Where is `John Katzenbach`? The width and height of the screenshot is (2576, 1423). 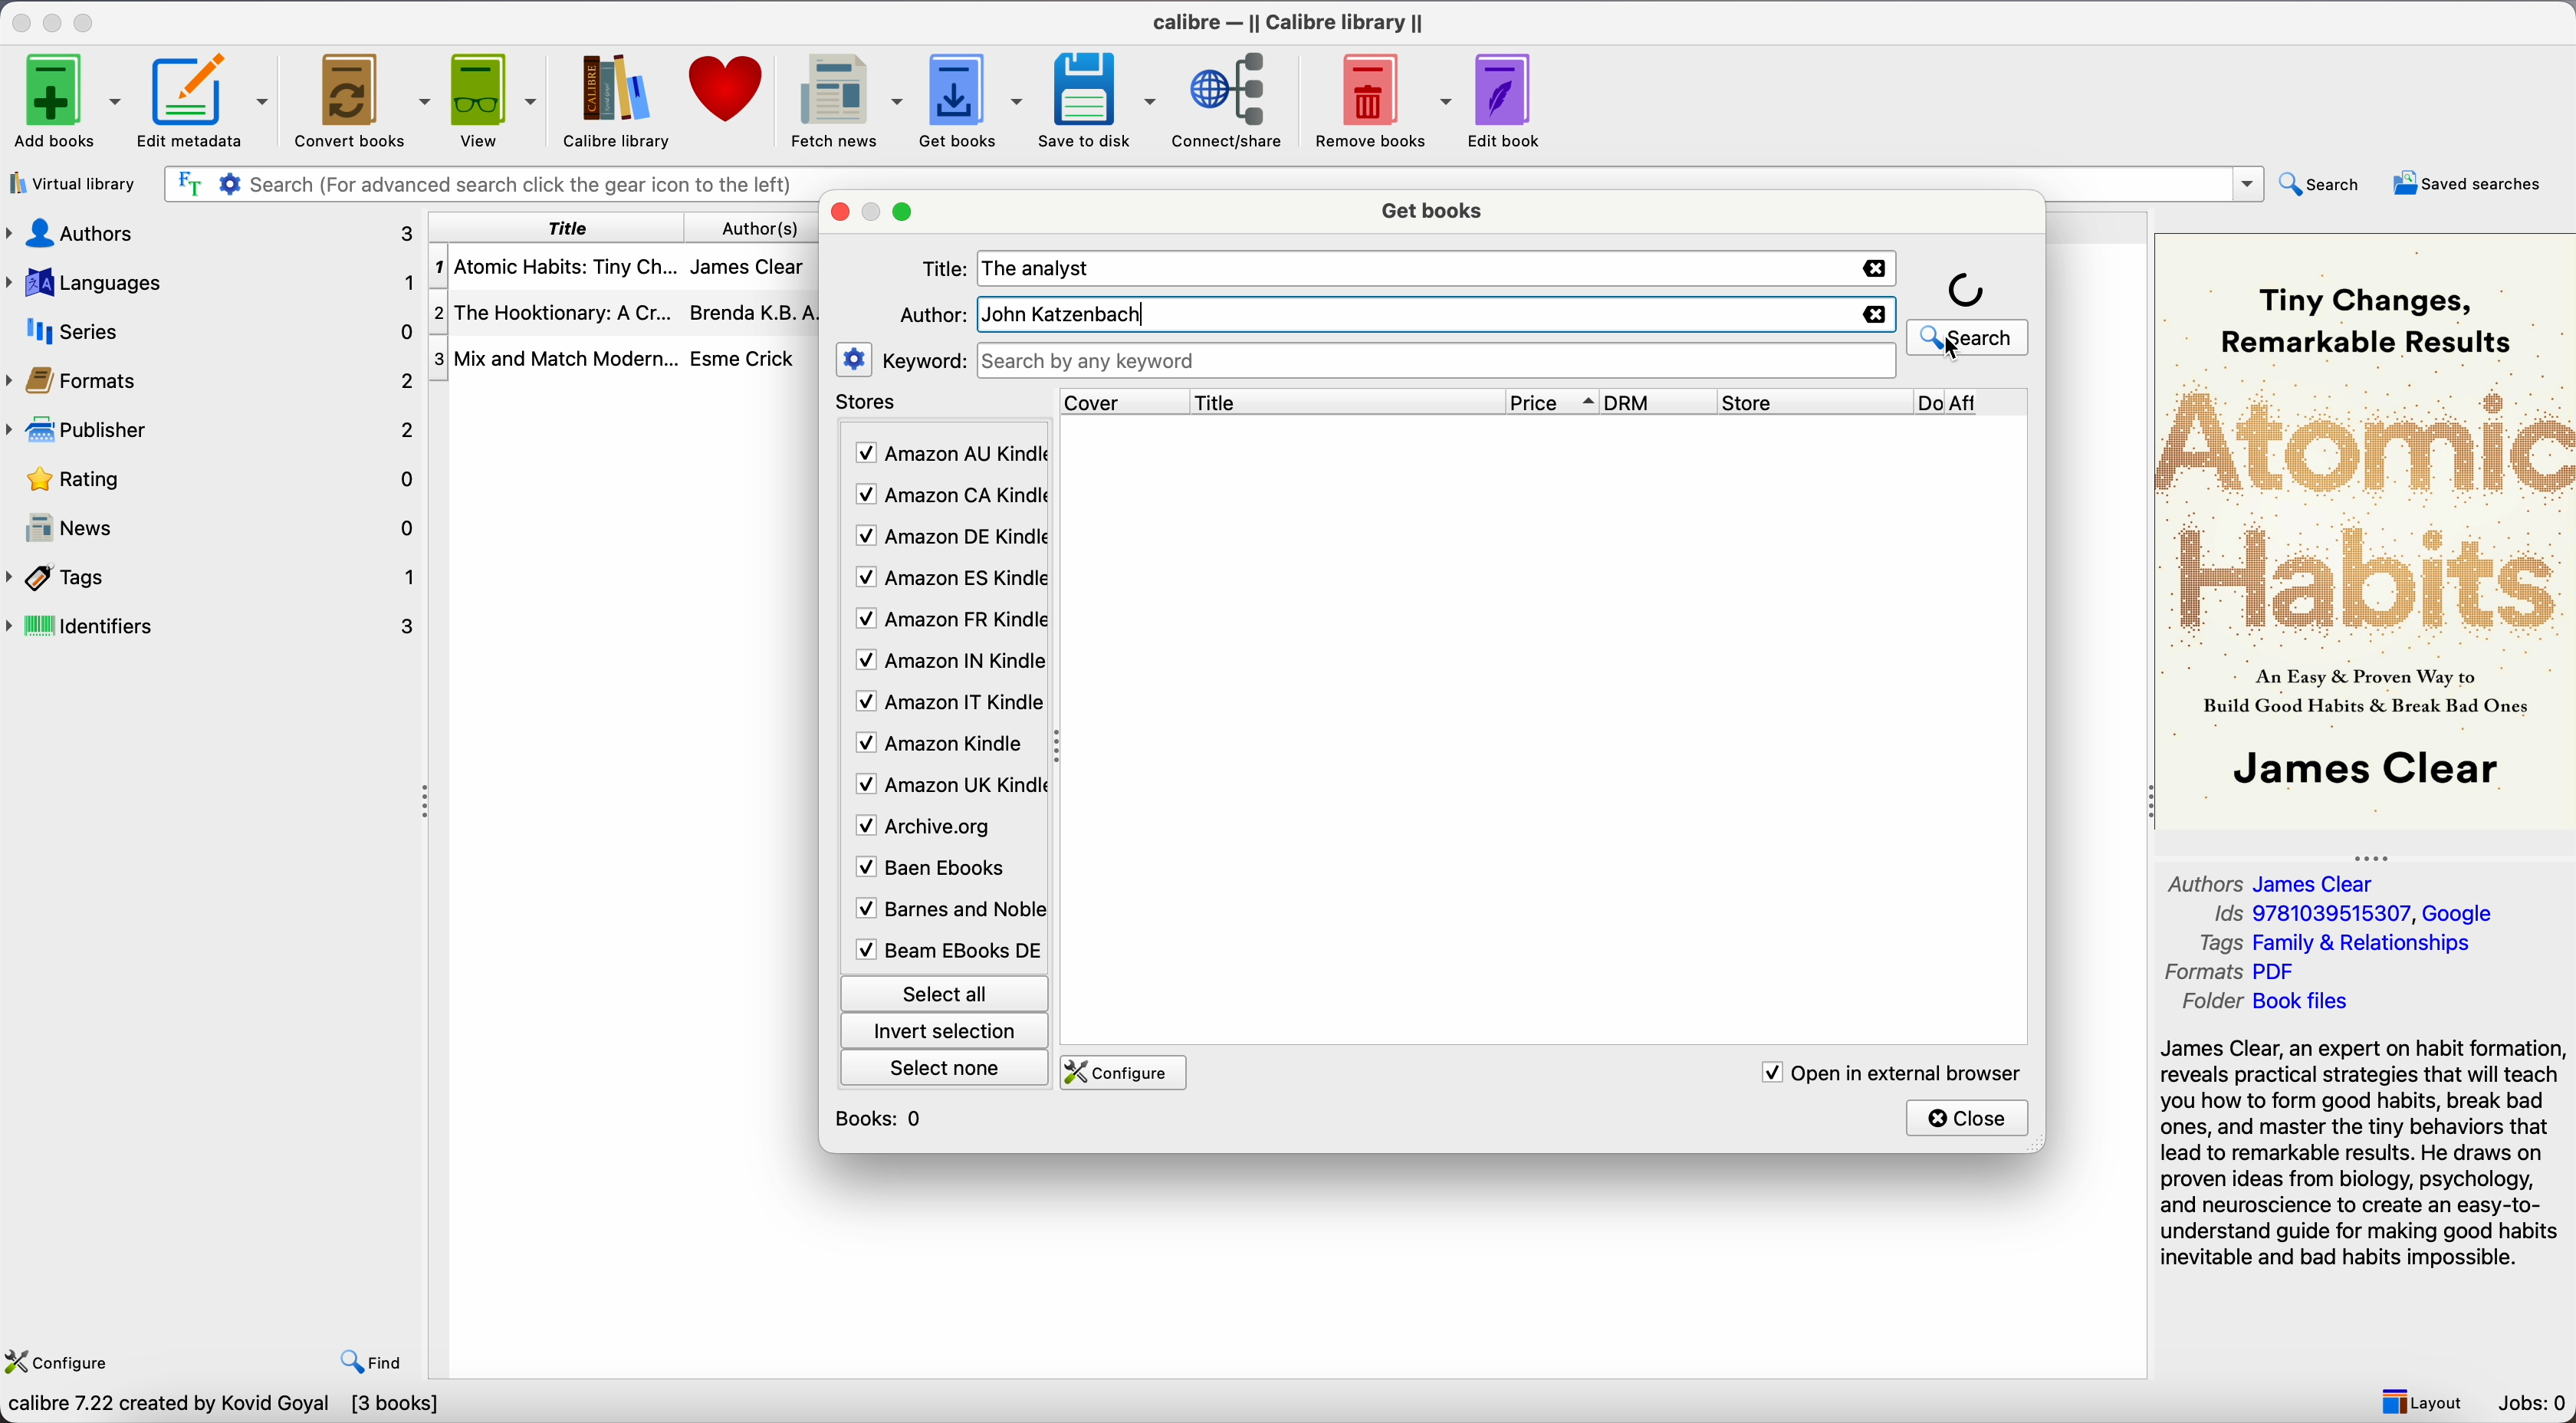 John Katzenbach is located at coordinates (1062, 314).